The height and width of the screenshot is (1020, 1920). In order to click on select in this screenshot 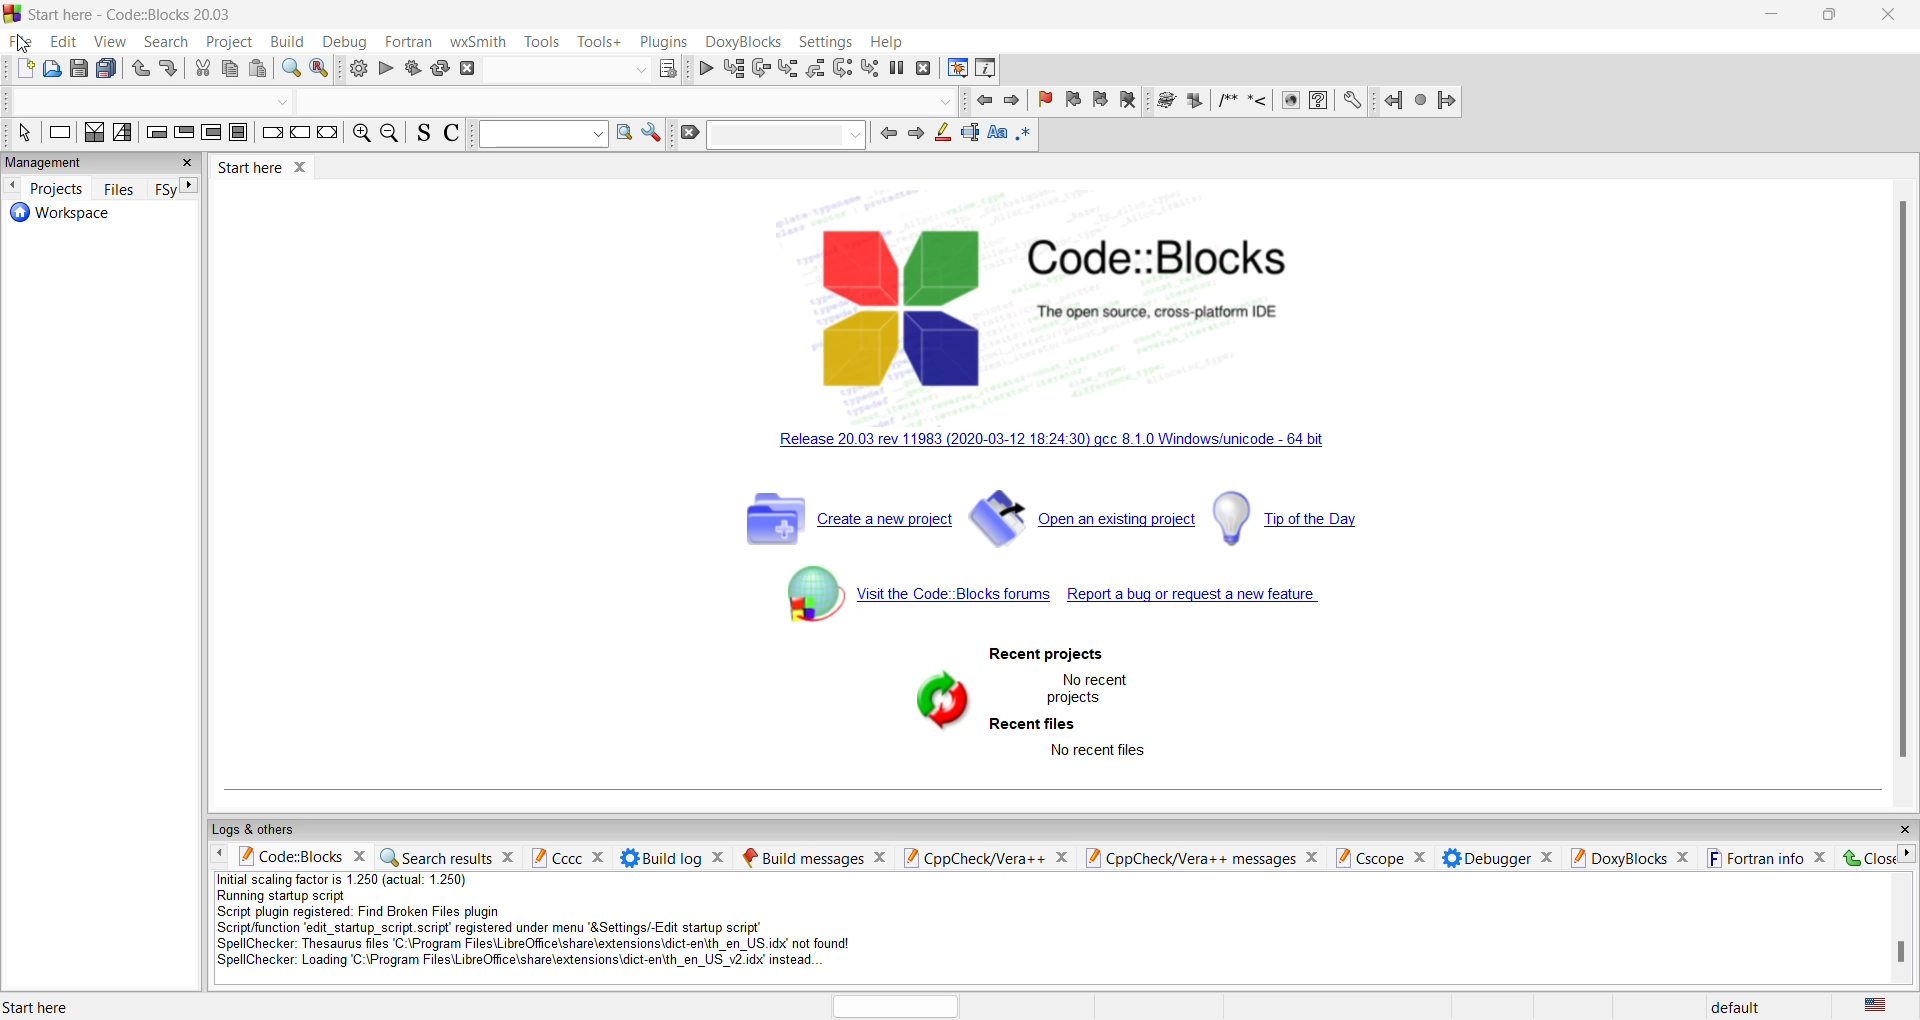, I will do `click(20, 136)`.